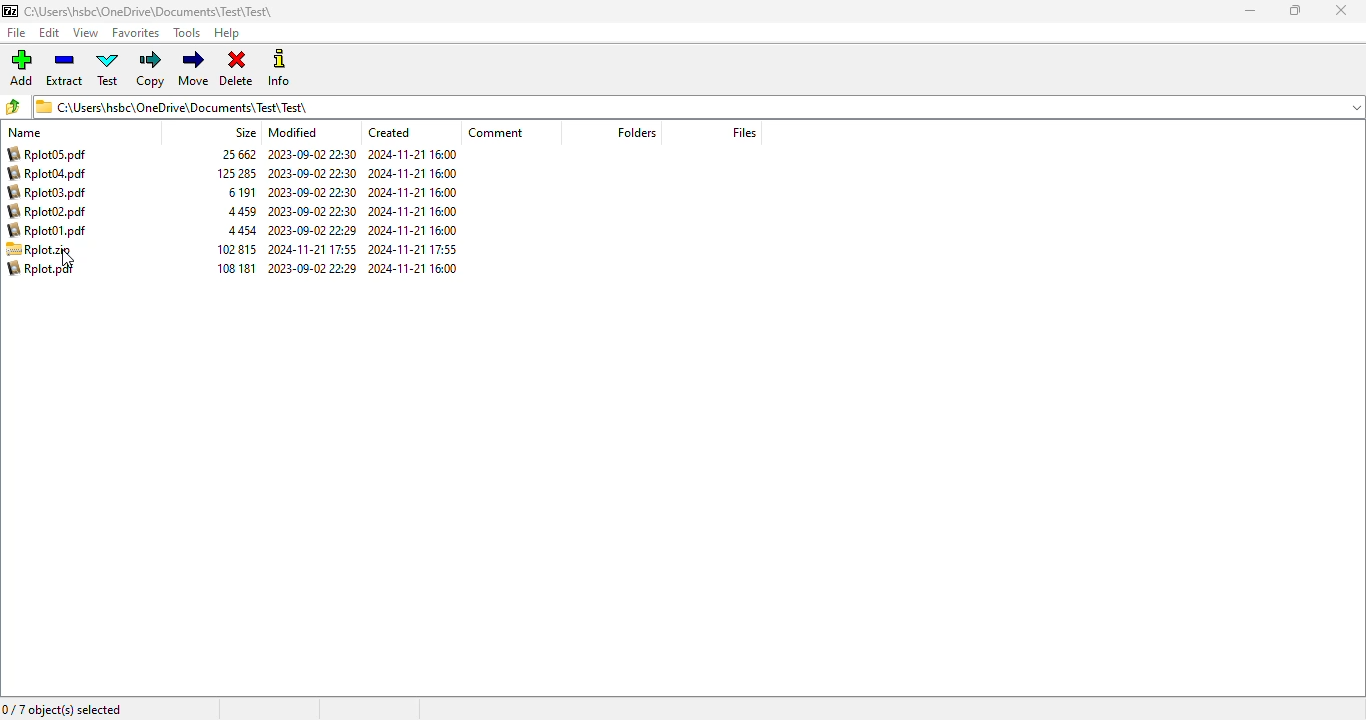  What do you see at coordinates (313, 268) in the screenshot?
I see `2023-09-02 22:29` at bounding box center [313, 268].